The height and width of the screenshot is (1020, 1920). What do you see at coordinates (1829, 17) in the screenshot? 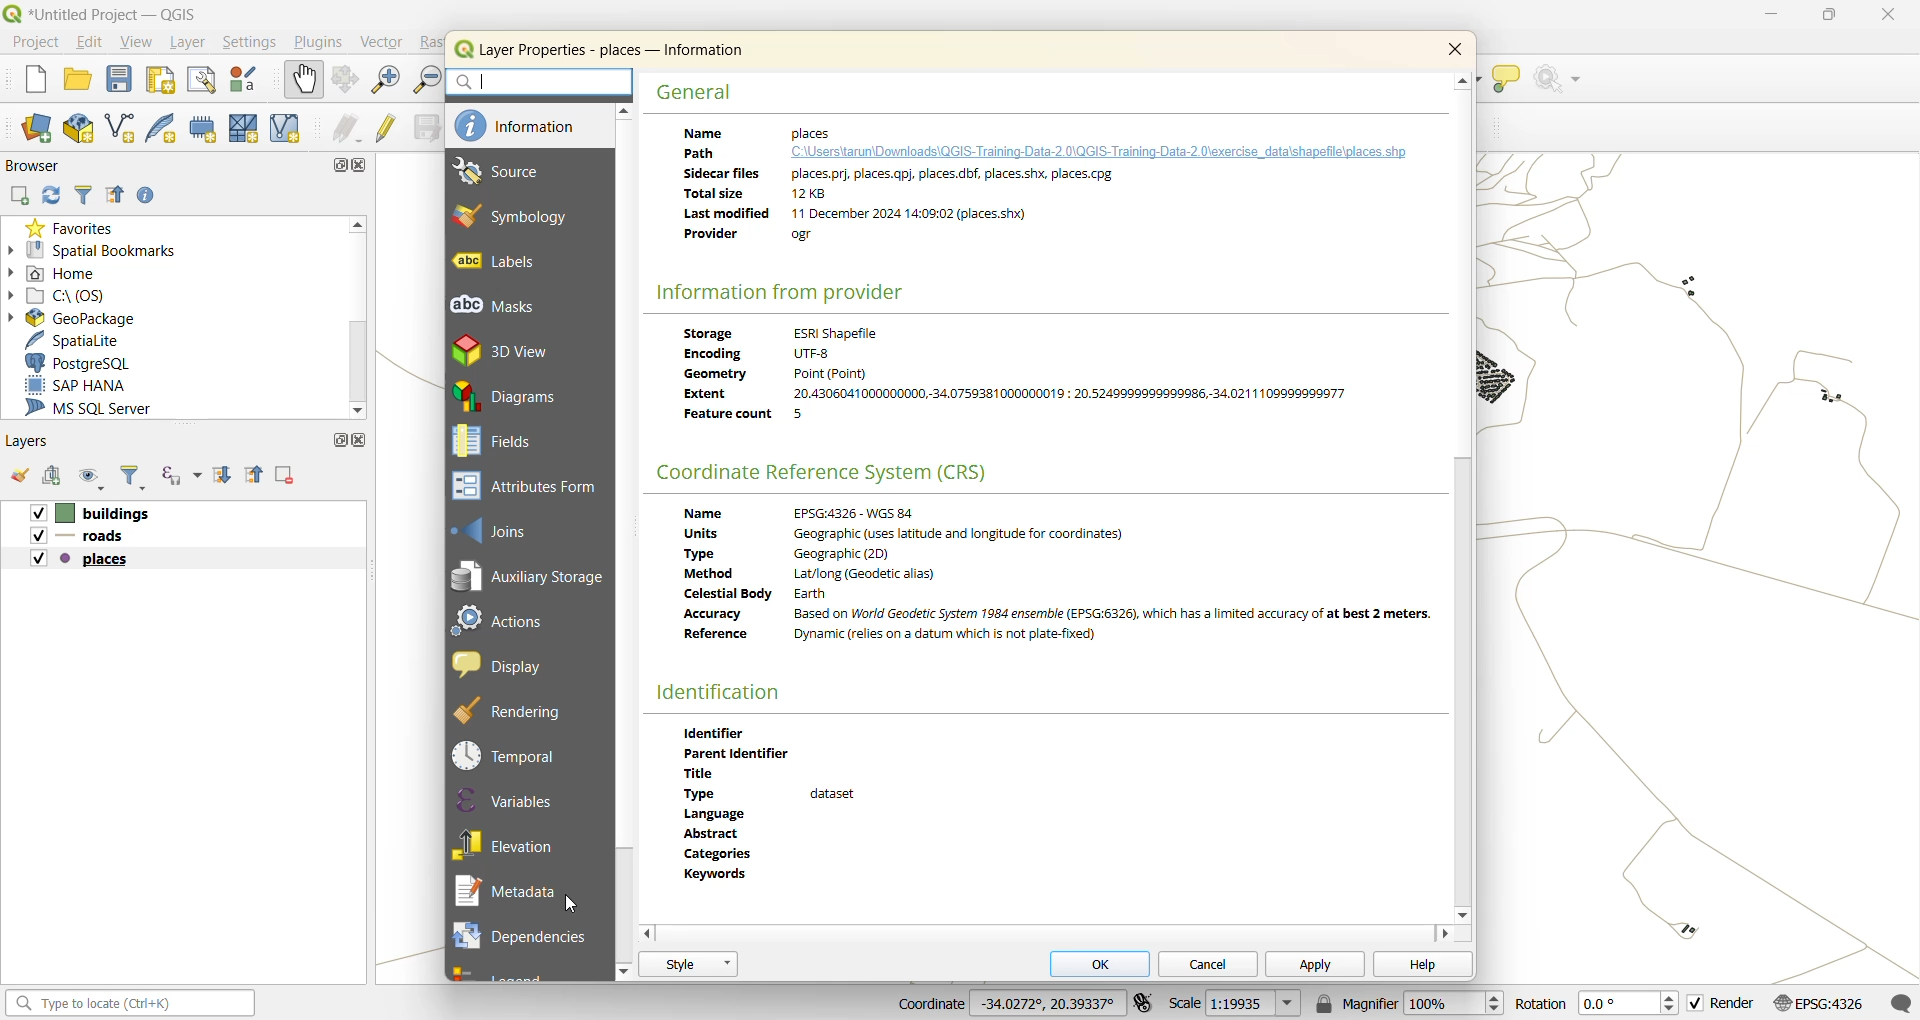
I see `maximize` at bounding box center [1829, 17].